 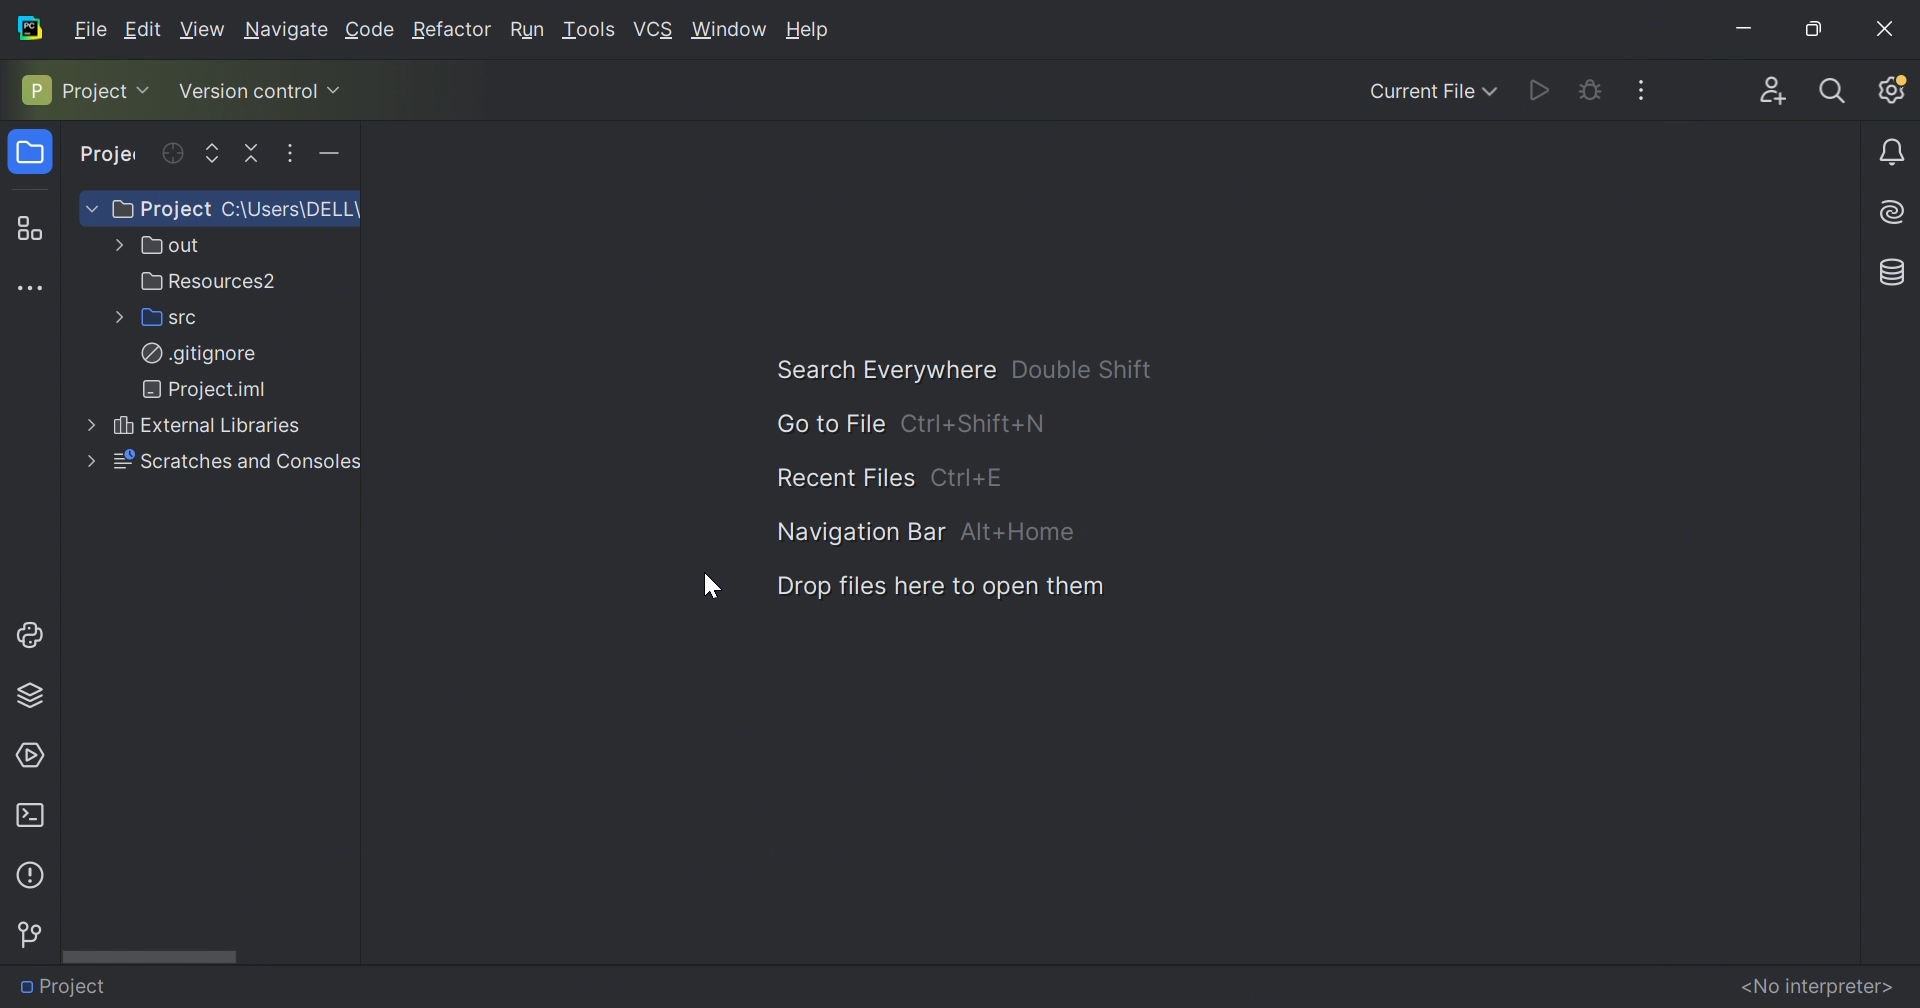 I want to click on Code, so click(x=367, y=29).